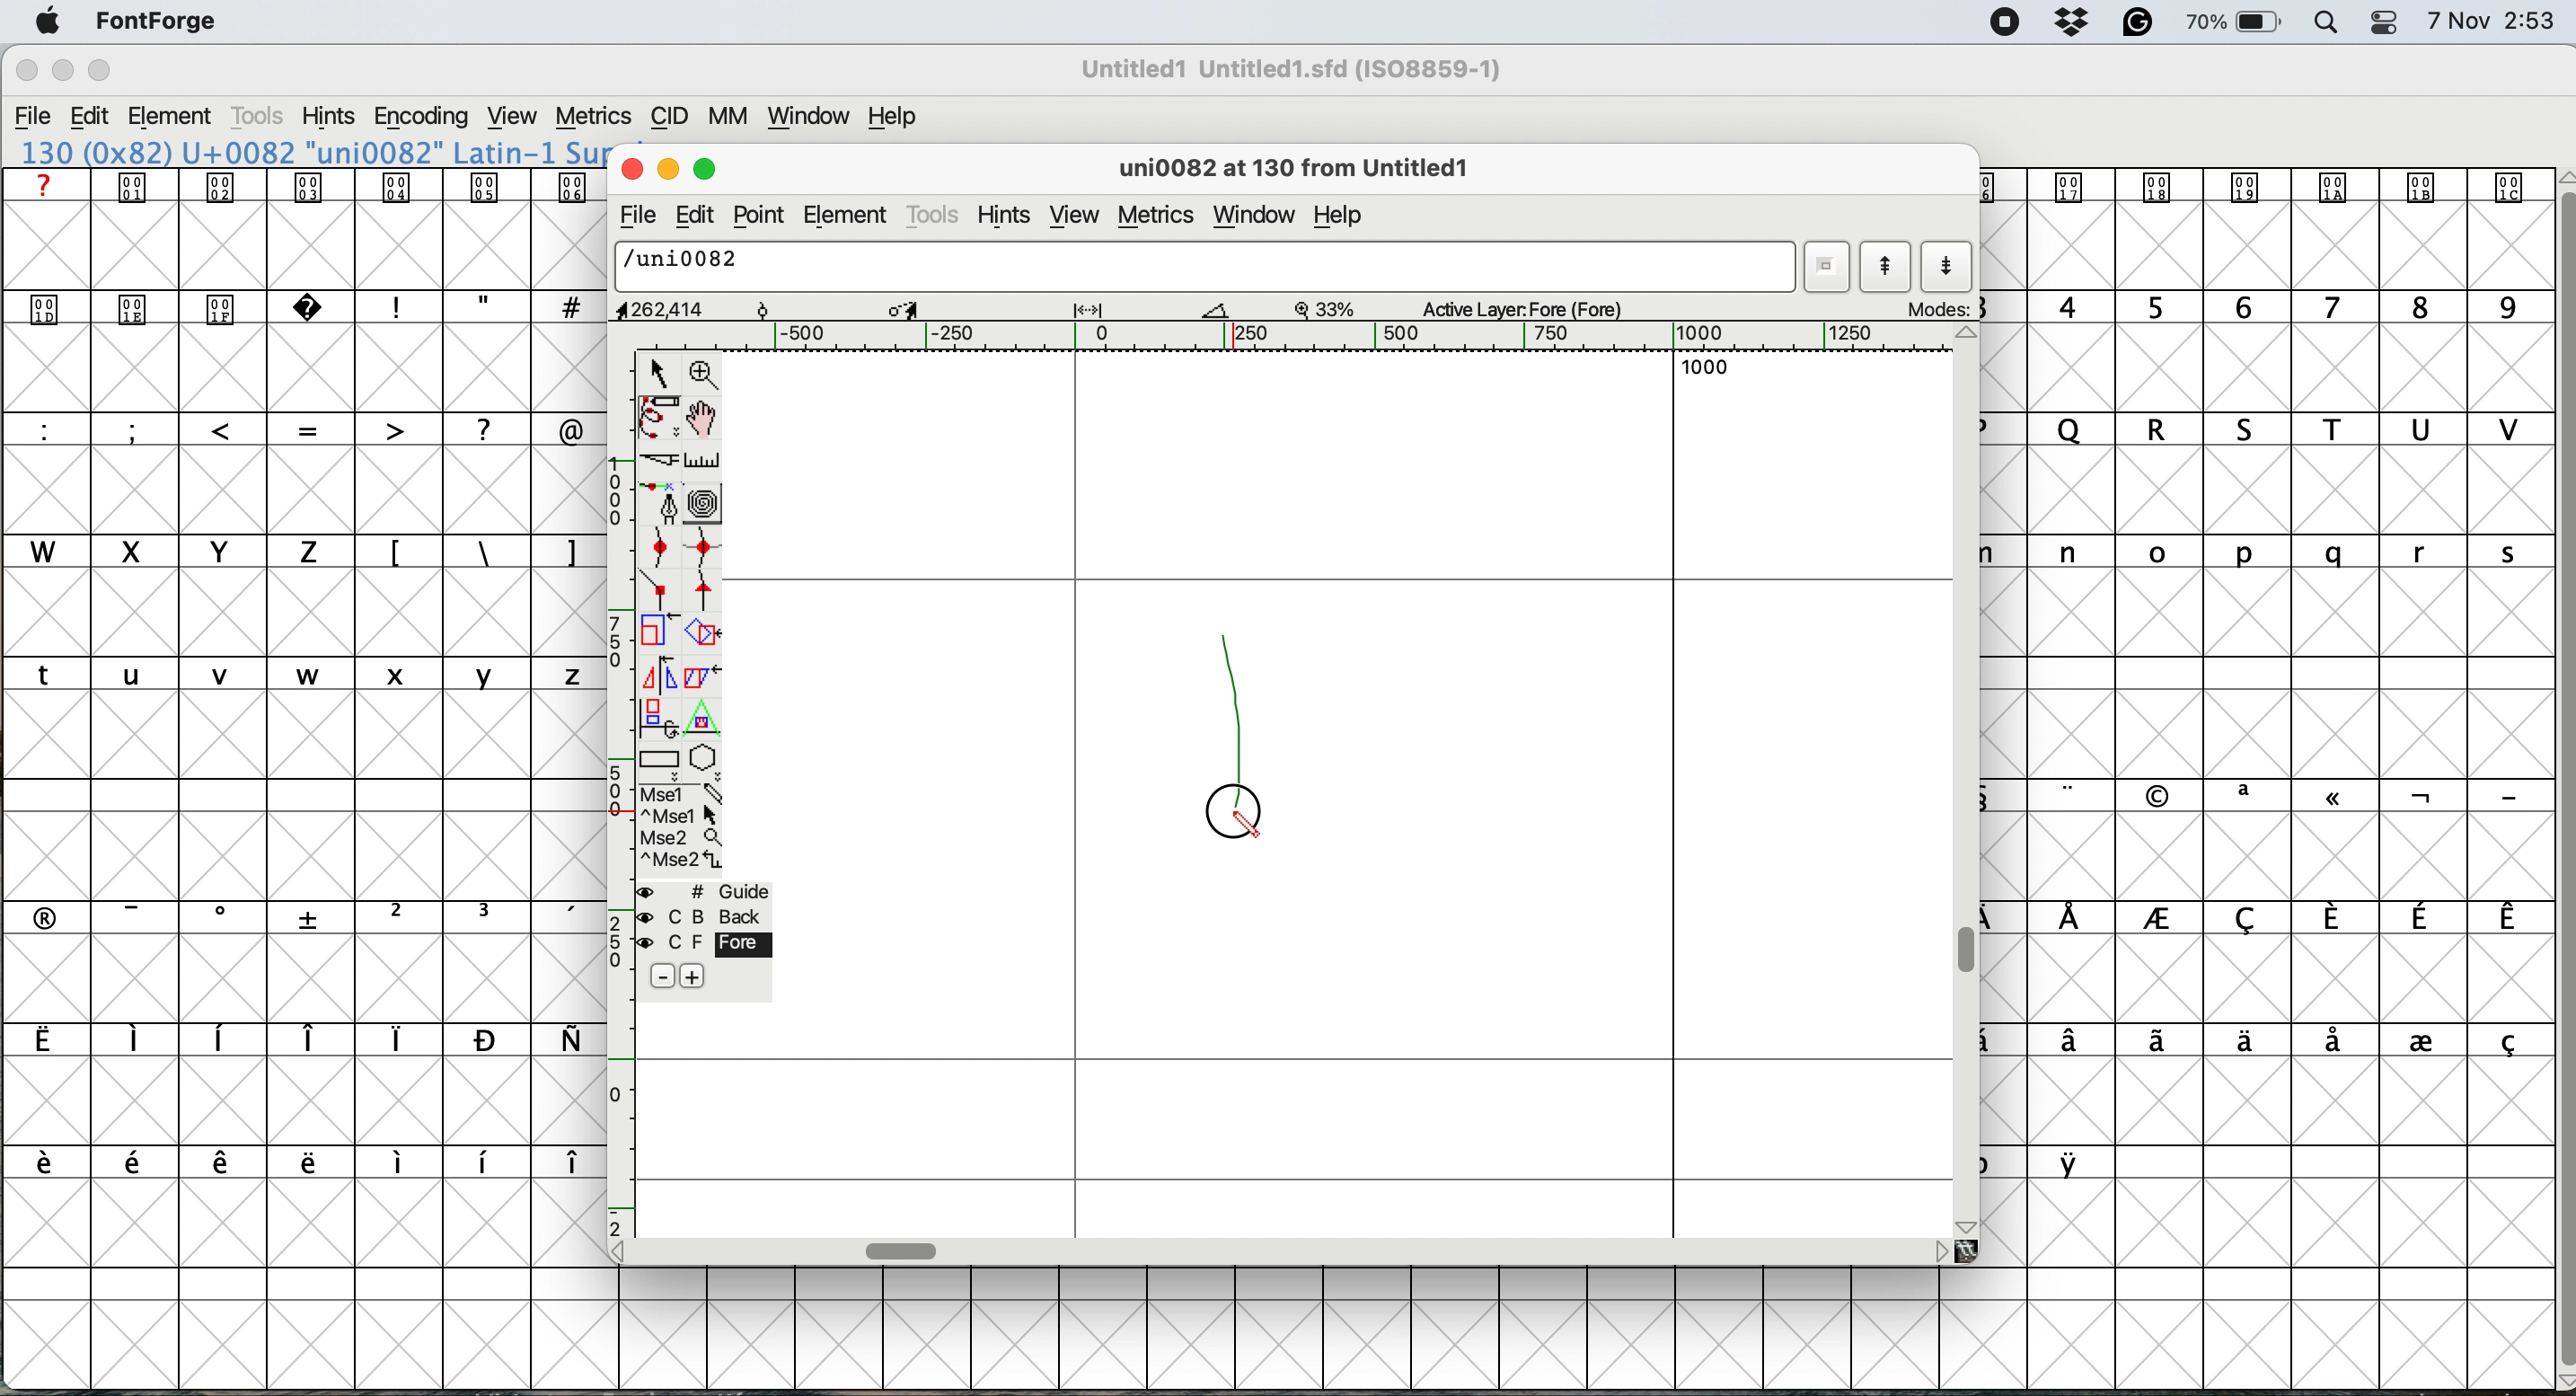 The height and width of the screenshot is (1396, 2576). Describe the element at coordinates (634, 218) in the screenshot. I see `file` at that location.